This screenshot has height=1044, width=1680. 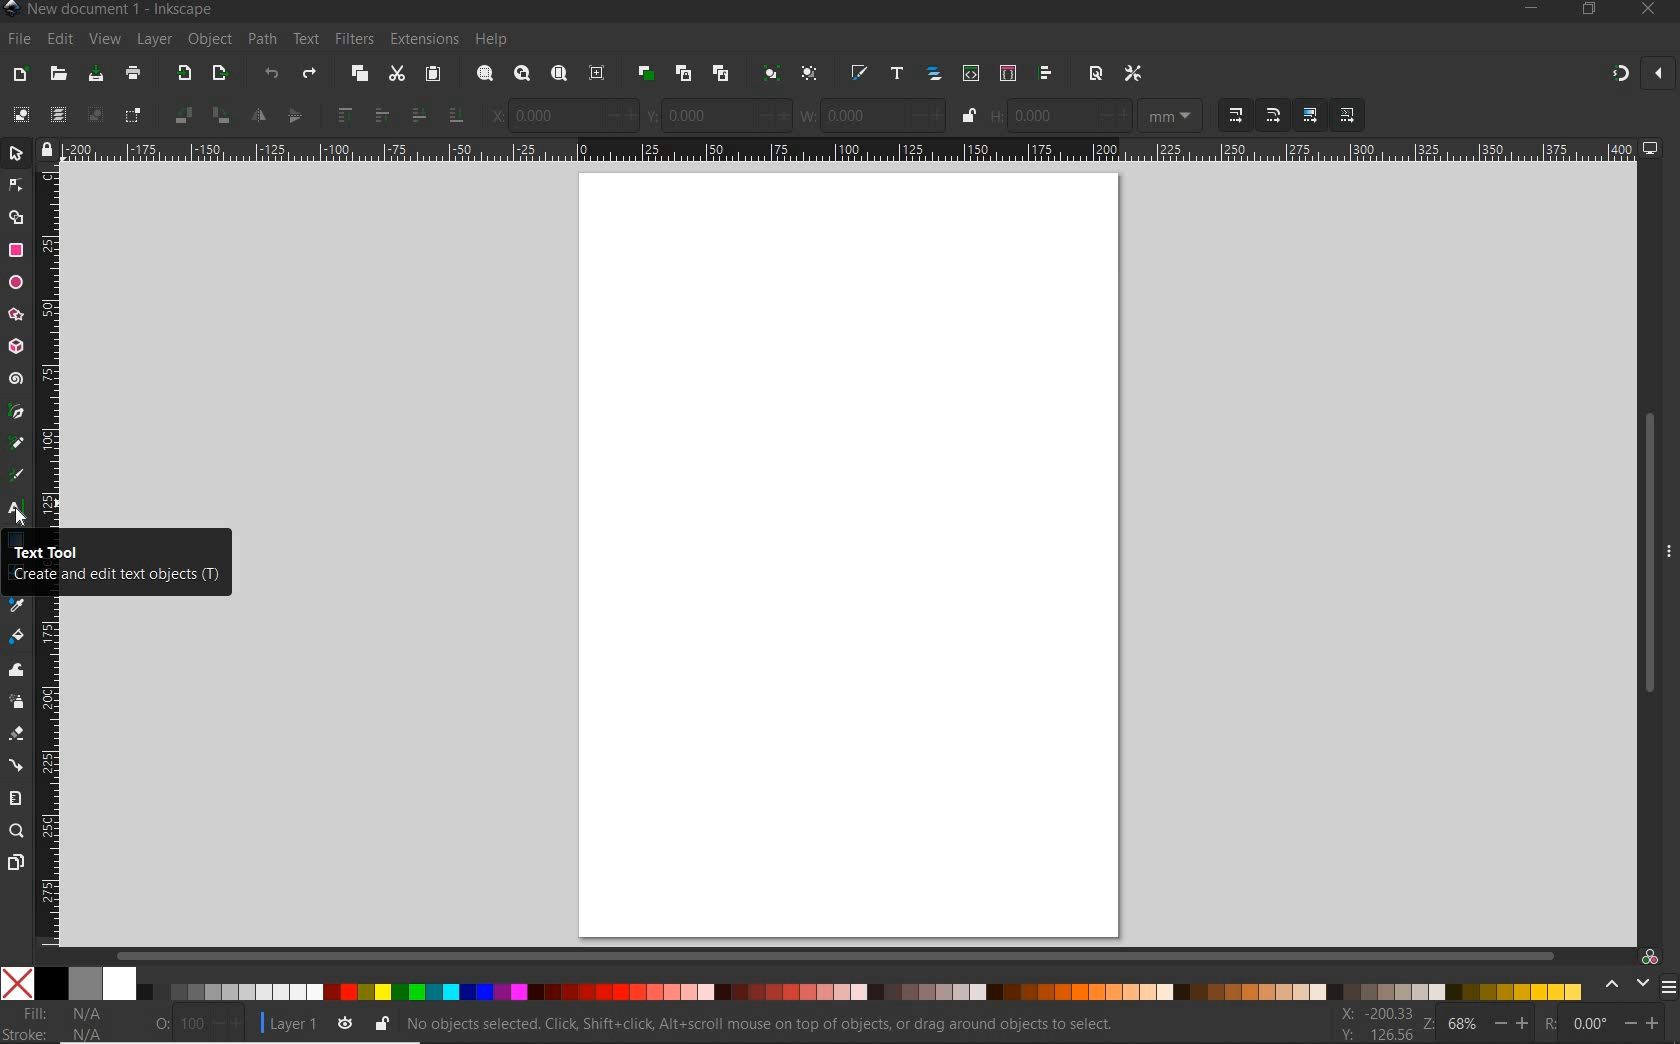 What do you see at coordinates (220, 116) in the screenshot?
I see `object rotate` at bounding box center [220, 116].